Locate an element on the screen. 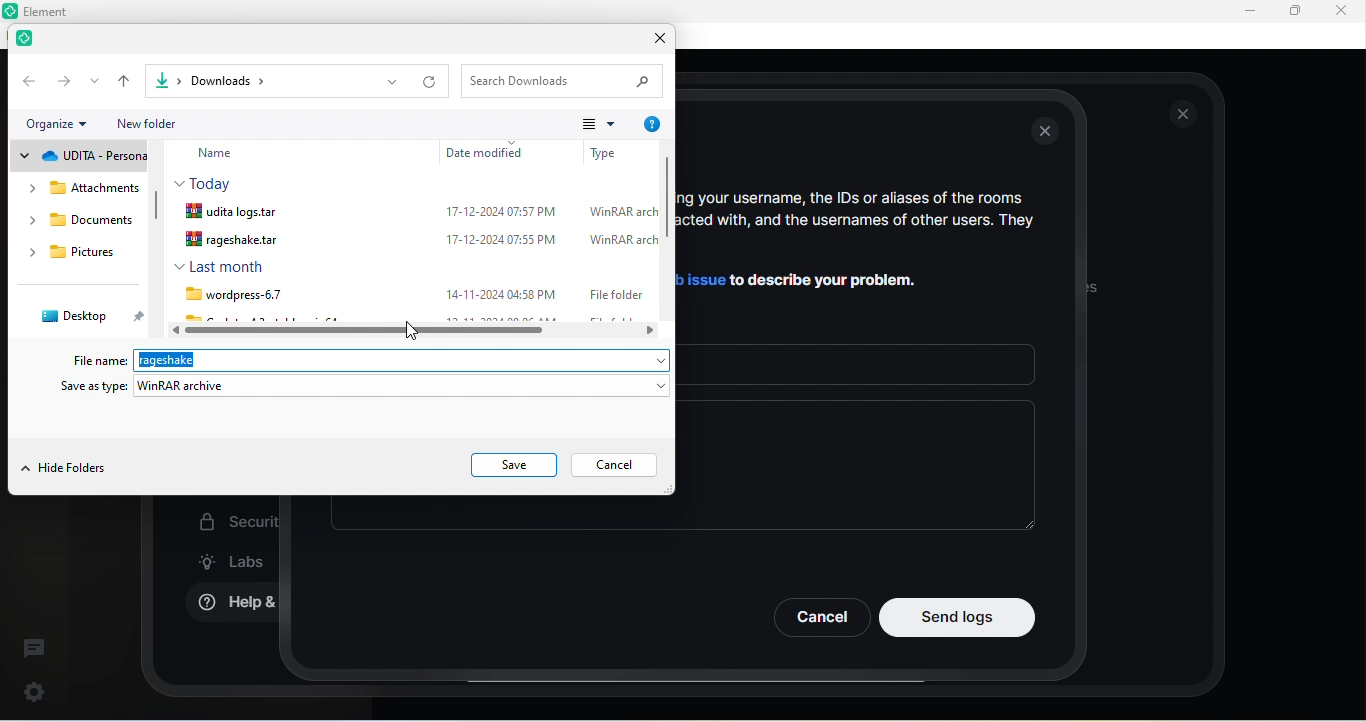  pictures is located at coordinates (81, 255).